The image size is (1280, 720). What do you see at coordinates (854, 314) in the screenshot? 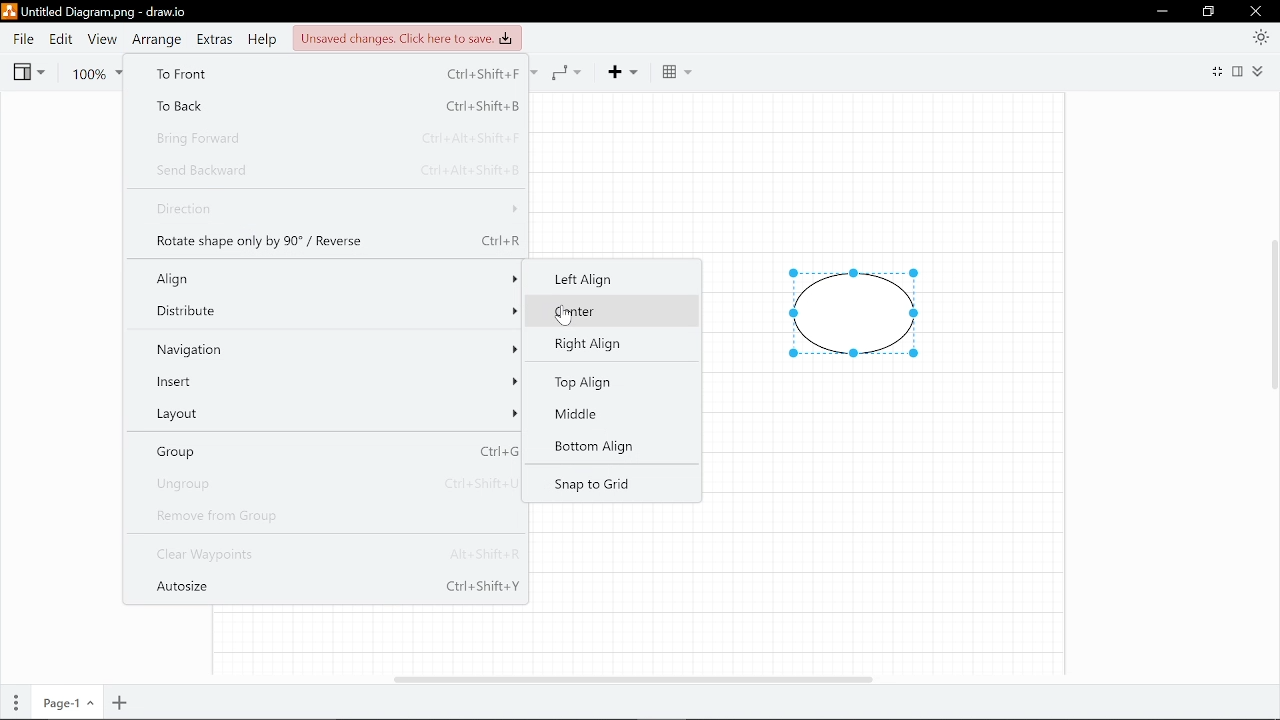
I see `Diagram` at bounding box center [854, 314].